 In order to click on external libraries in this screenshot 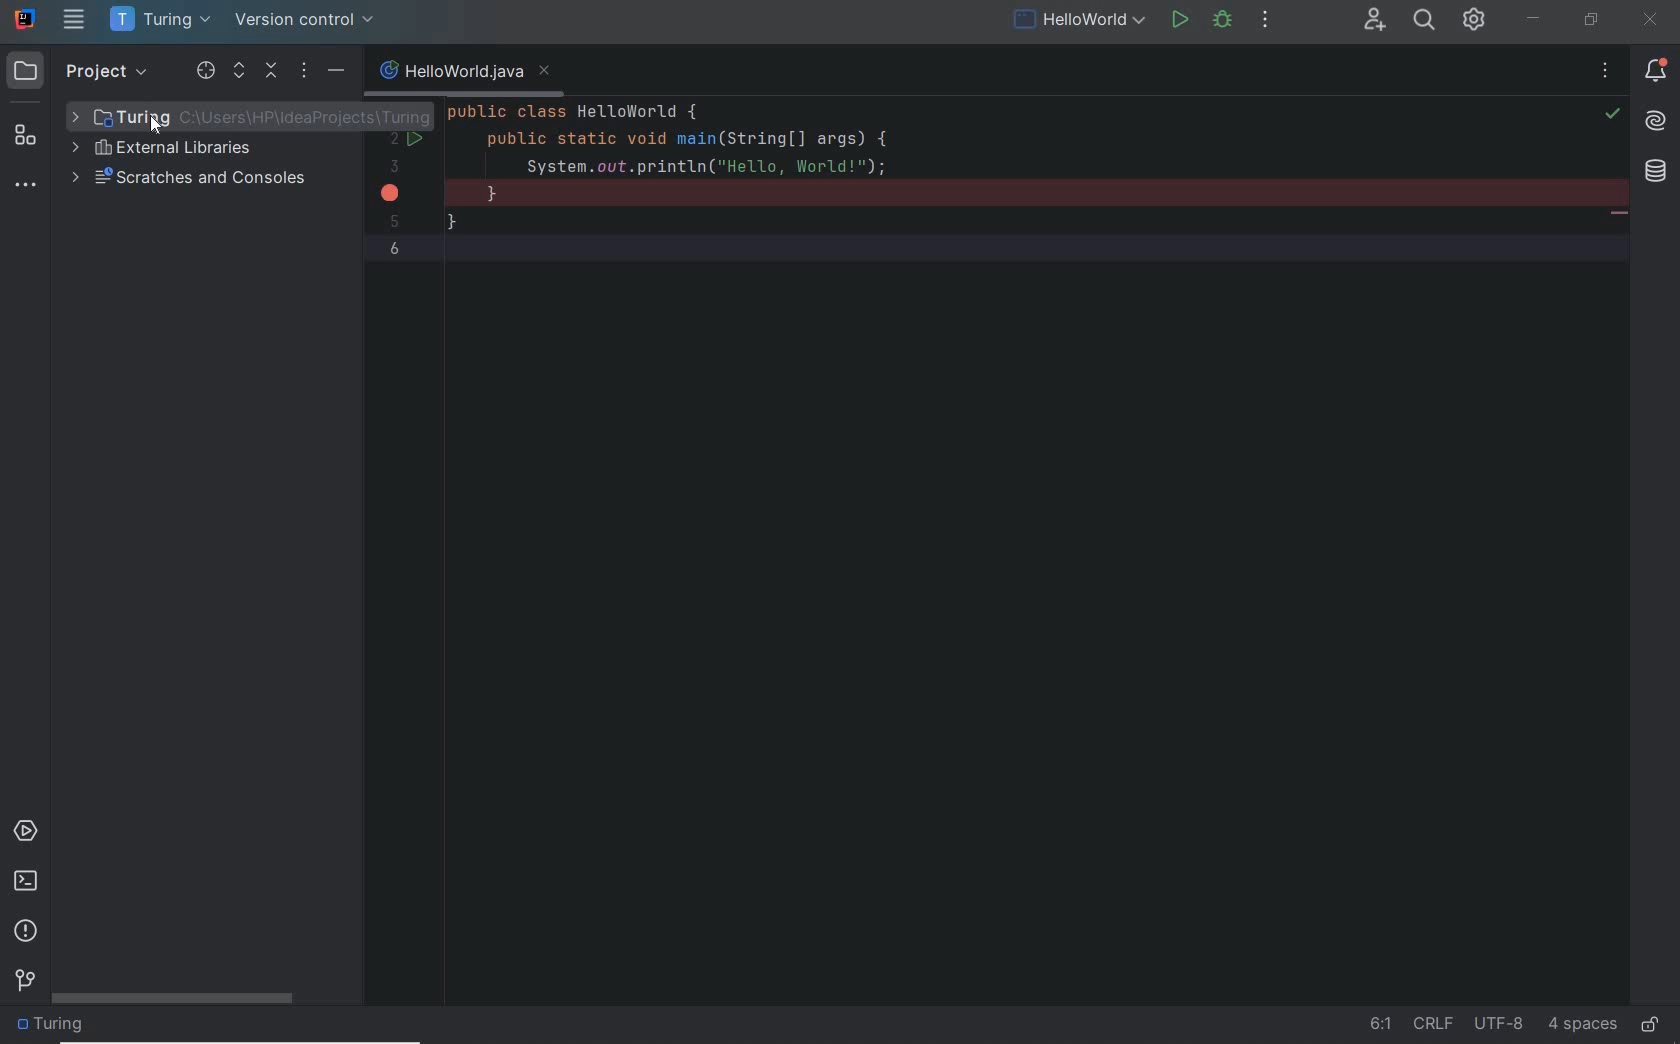, I will do `click(168, 148)`.